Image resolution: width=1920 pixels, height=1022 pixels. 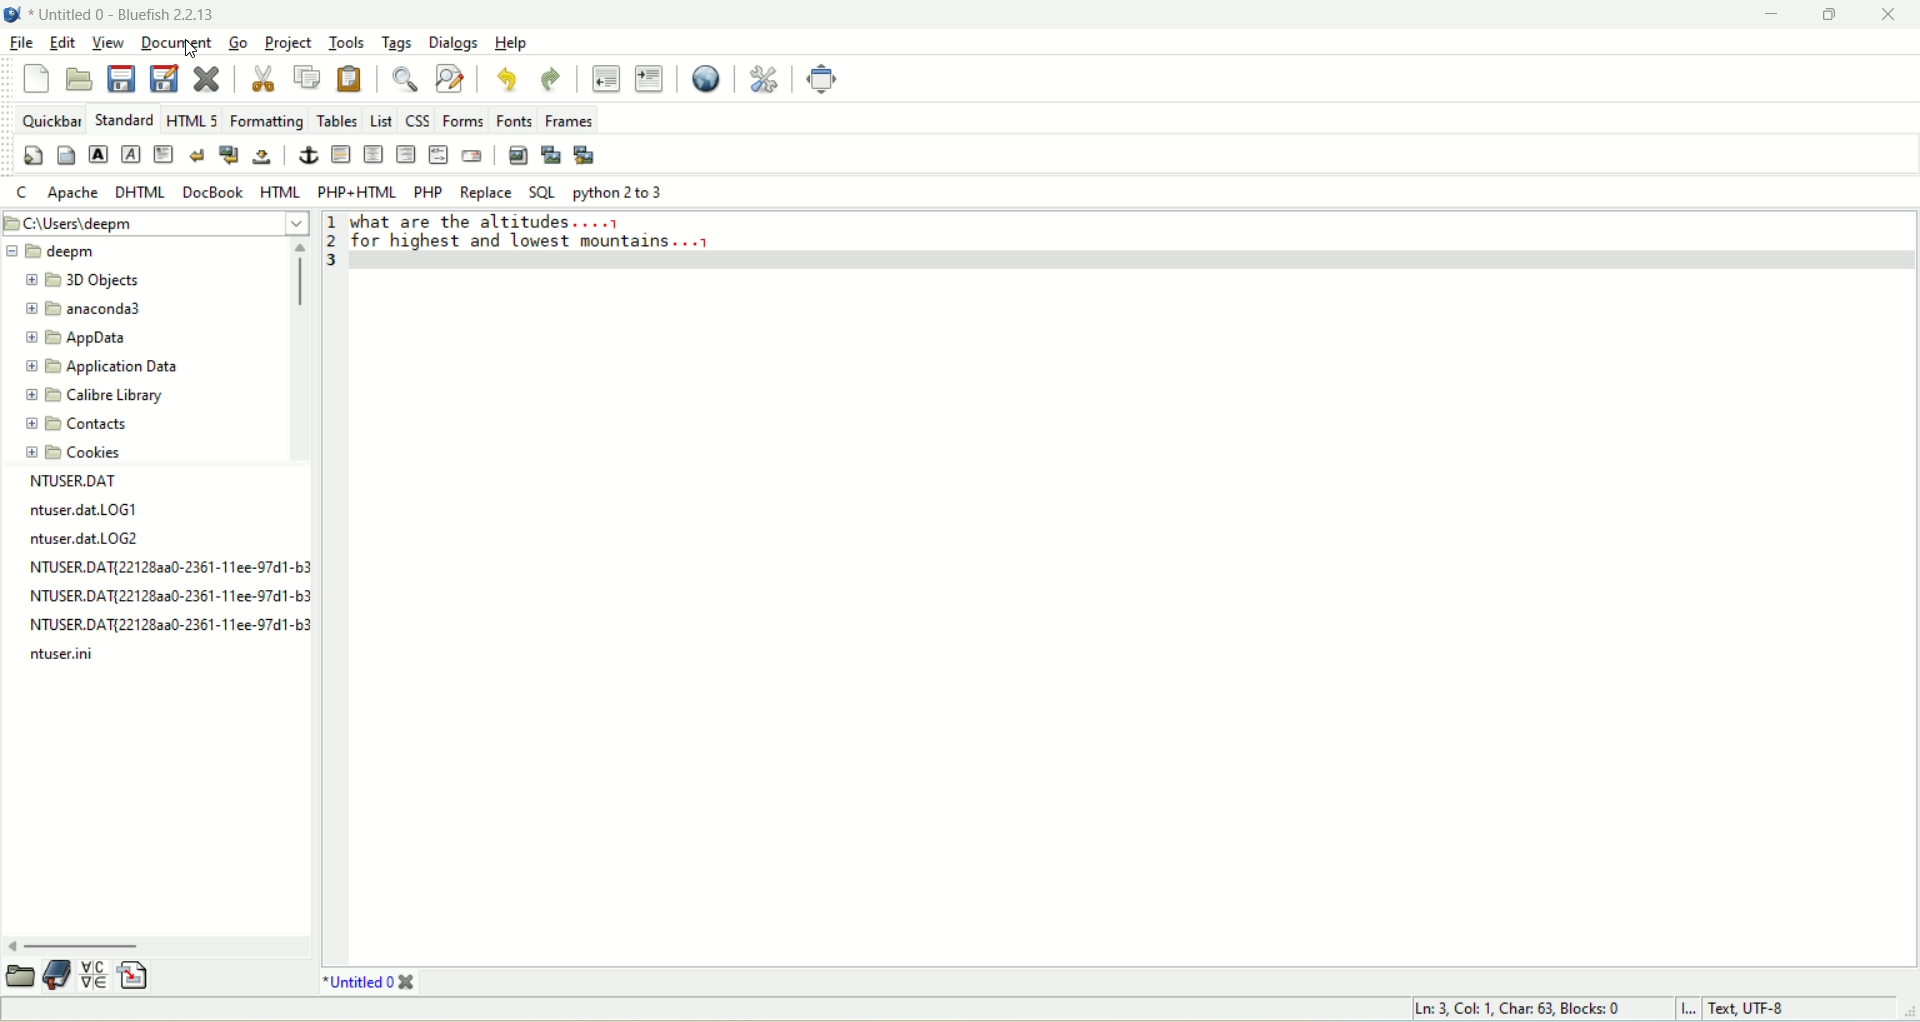 What do you see at coordinates (380, 118) in the screenshot?
I see `list` at bounding box center [380, 118].